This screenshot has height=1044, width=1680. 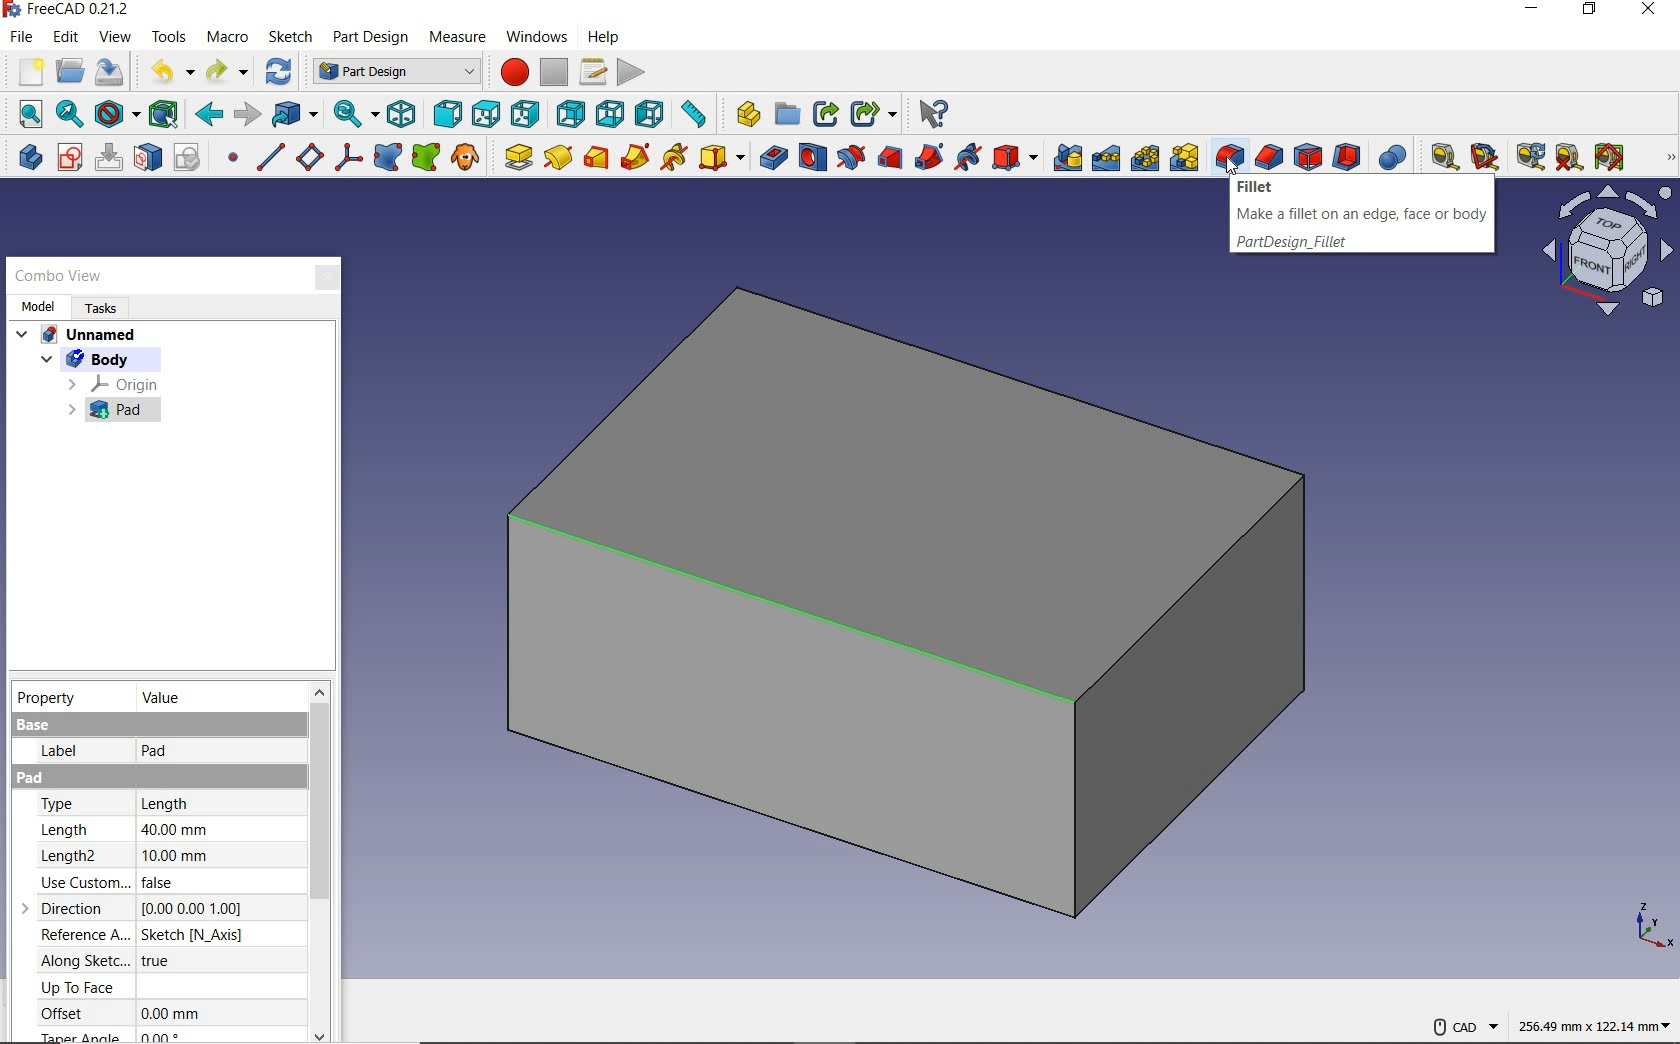 What do you see at coordinates (850, 158) in the screenshot?
I see `groove` at bounding box center [850, 158].